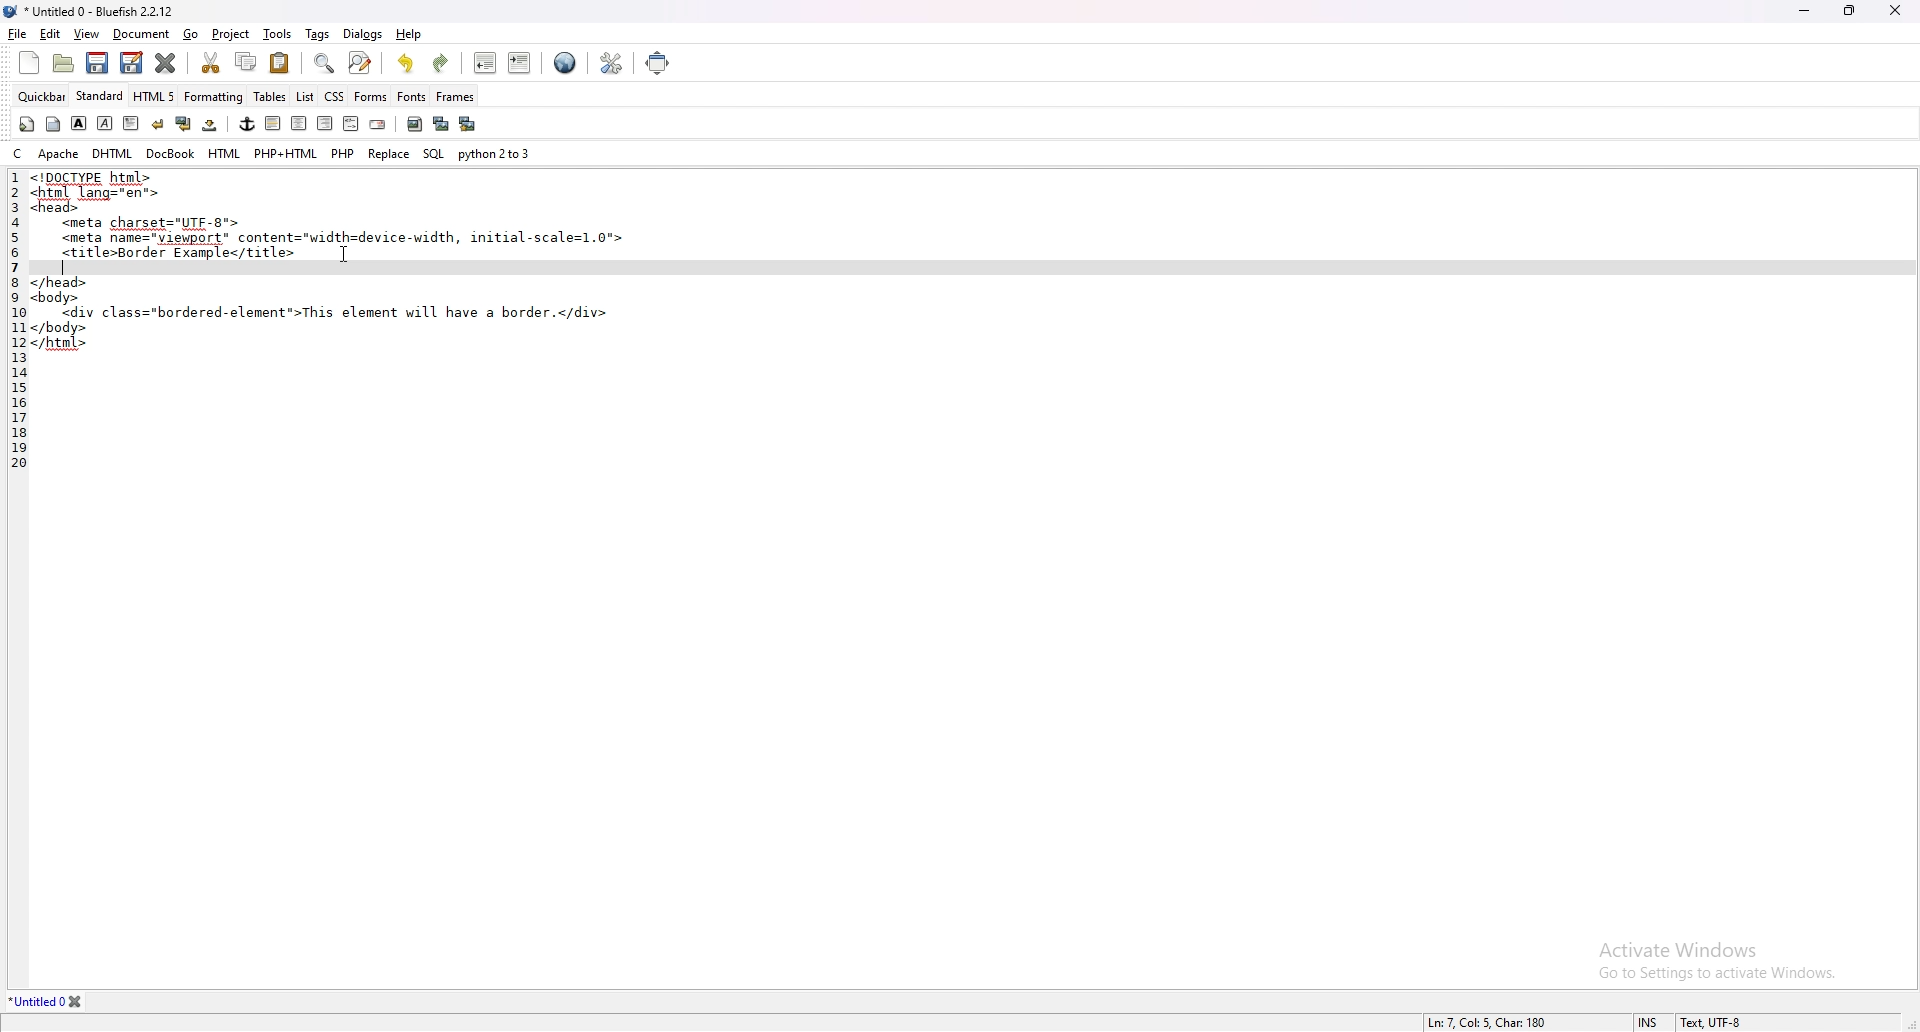 Image resolution: width=1920 pixels, height=1032 pixels. I want to click on redo, so click(439, 64).